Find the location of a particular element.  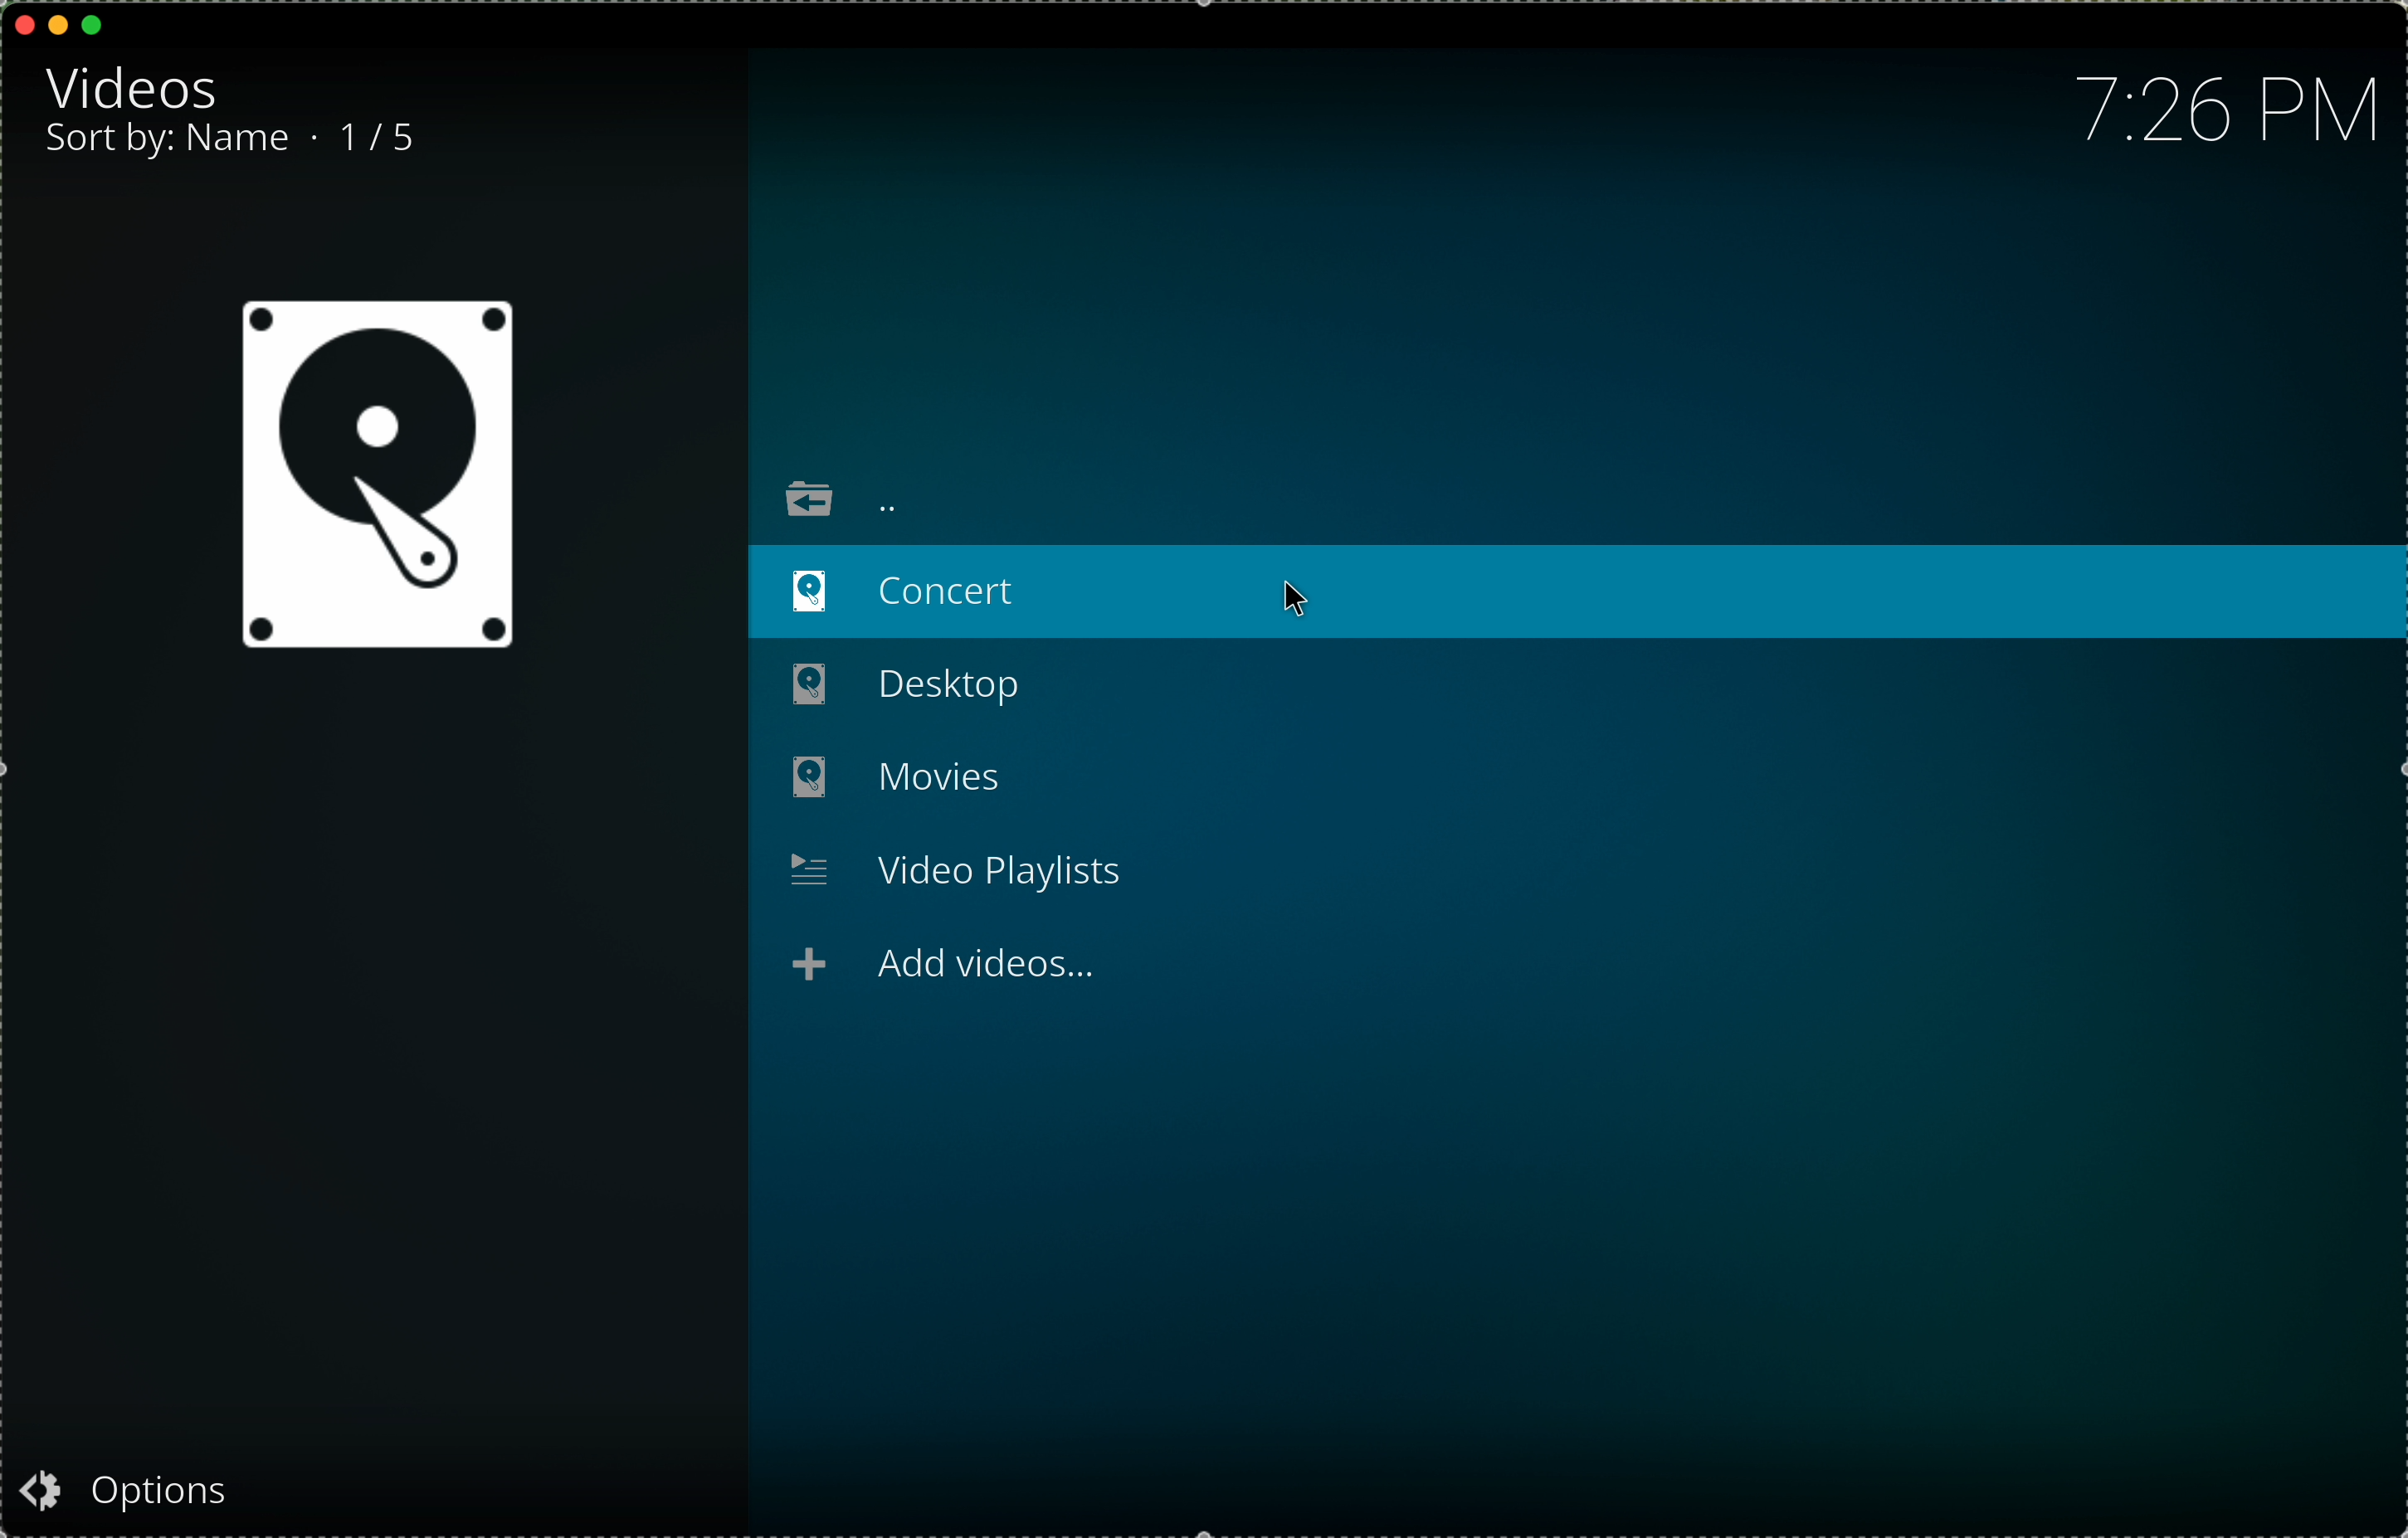

add videos is located at coordinates (945, 970).